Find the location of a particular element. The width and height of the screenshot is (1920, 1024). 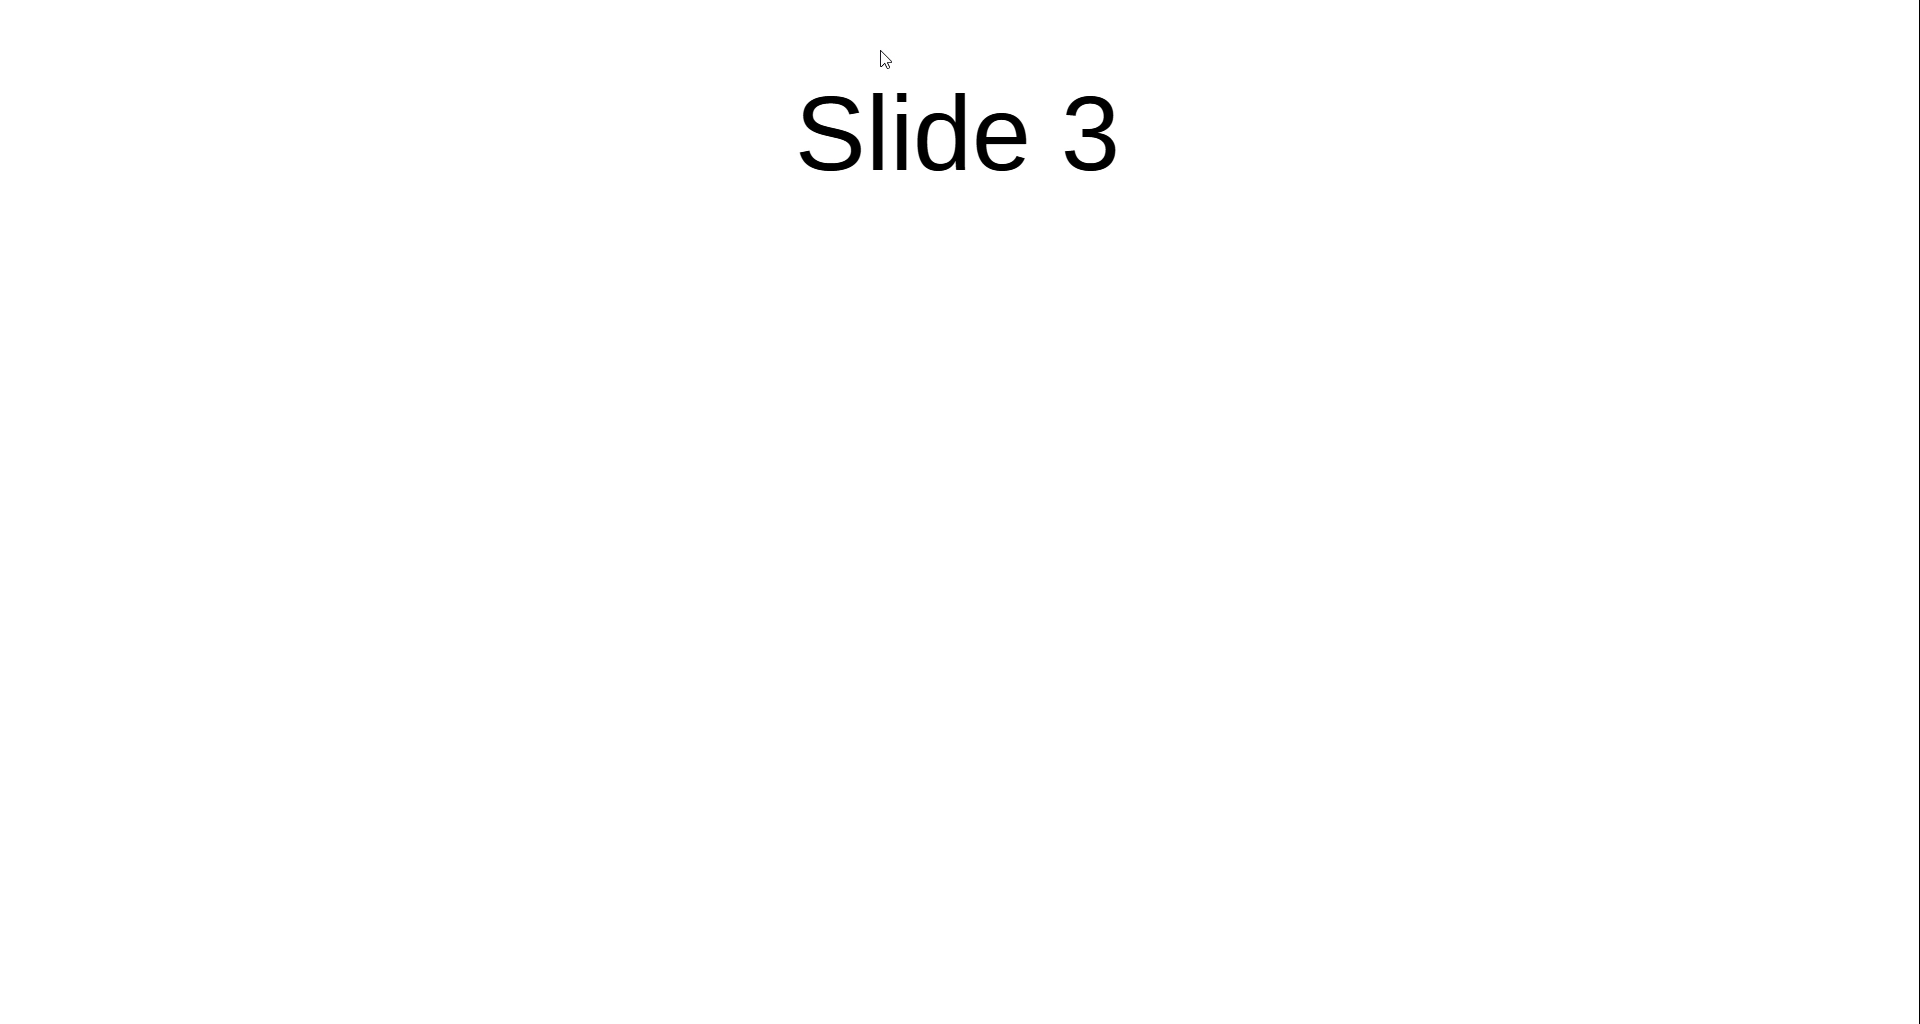

cursor is located at coordinates (890, 57).